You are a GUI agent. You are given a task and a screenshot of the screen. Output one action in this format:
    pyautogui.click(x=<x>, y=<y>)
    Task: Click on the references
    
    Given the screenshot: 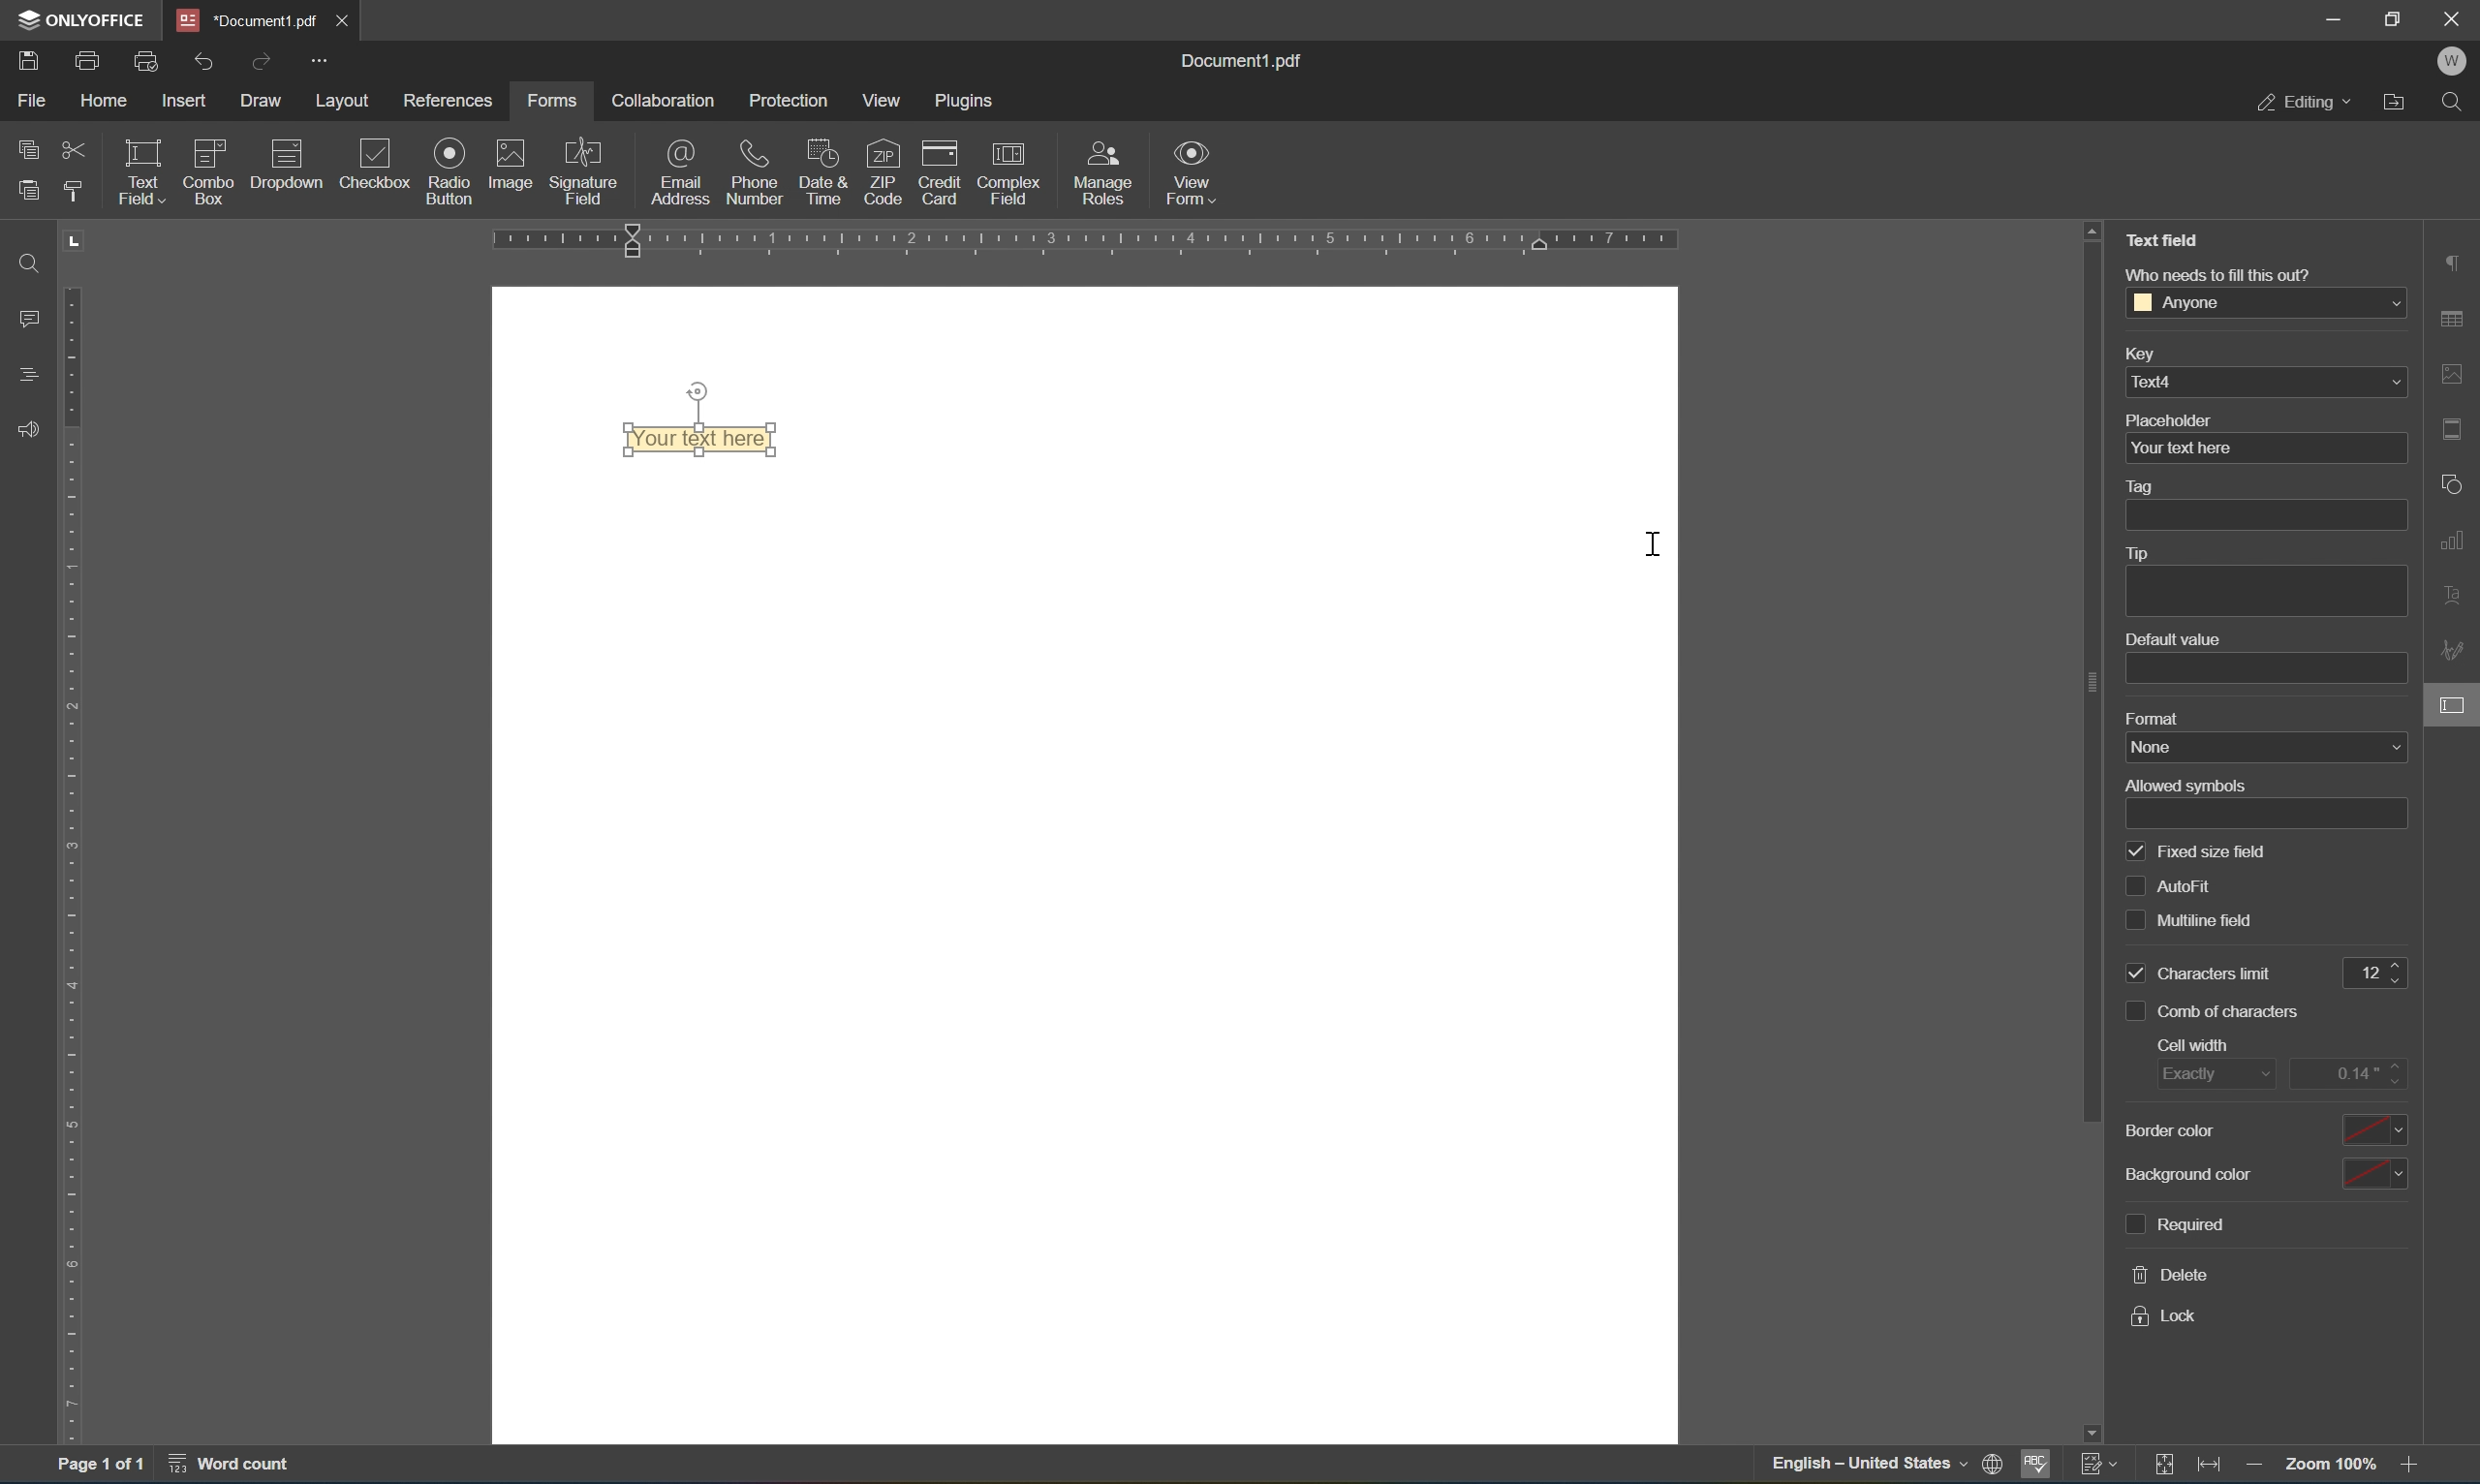 What is the action you would take?
    pyautogui.click(x=448, y=101)
    